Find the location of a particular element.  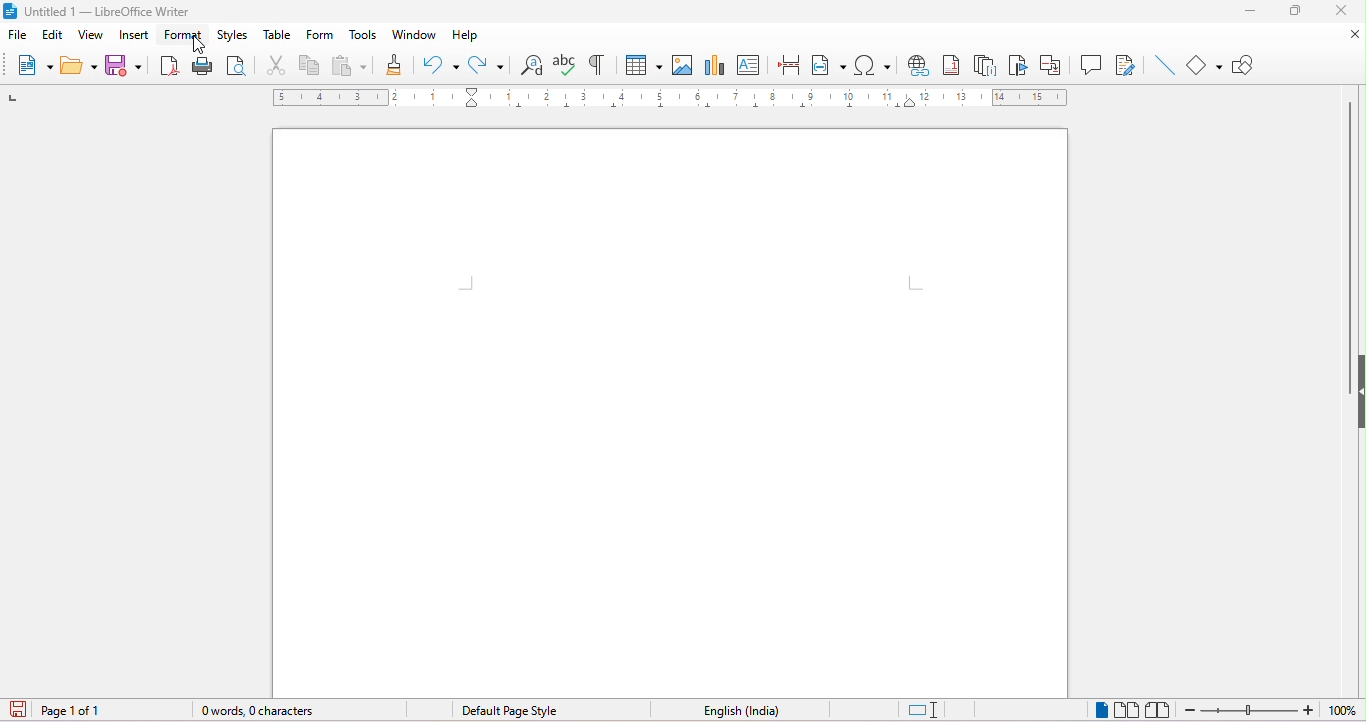

minimize is located at coordinates (1243, 8).